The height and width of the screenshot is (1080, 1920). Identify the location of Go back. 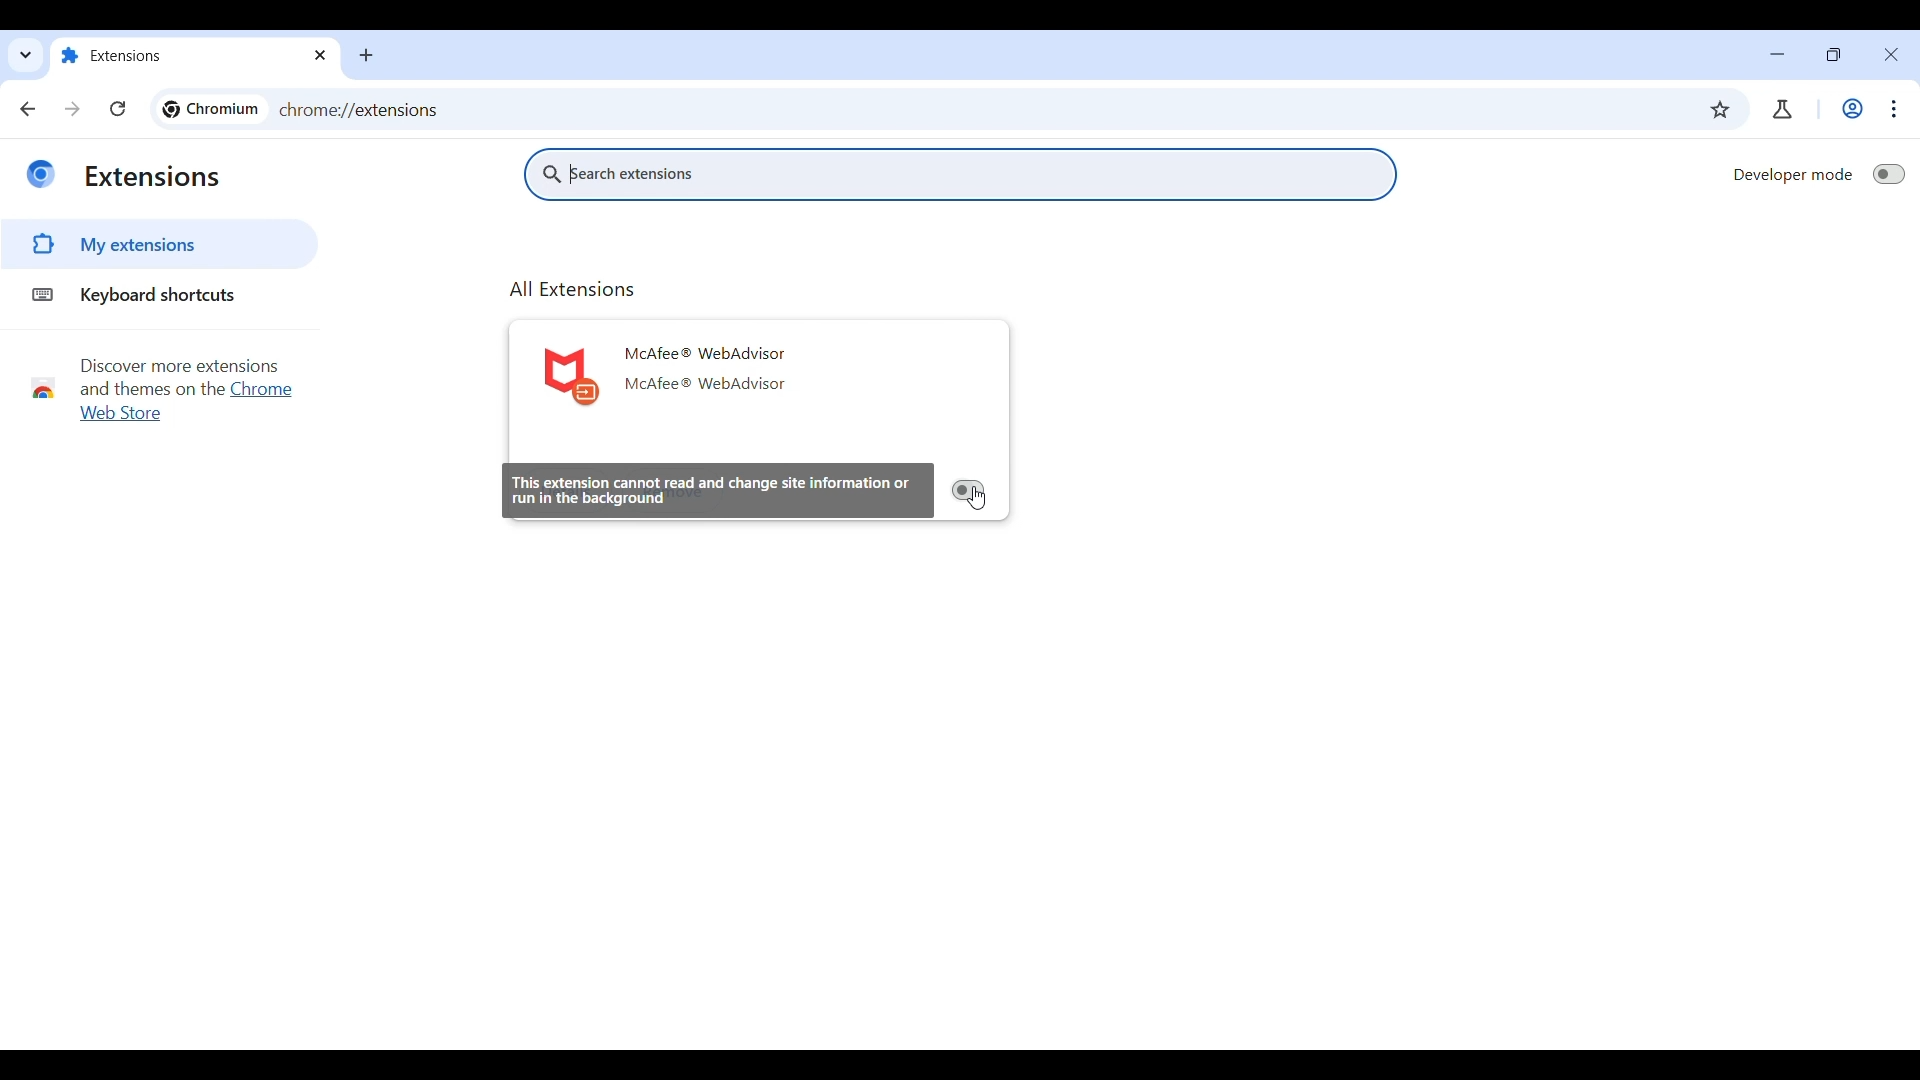
(28, 108).